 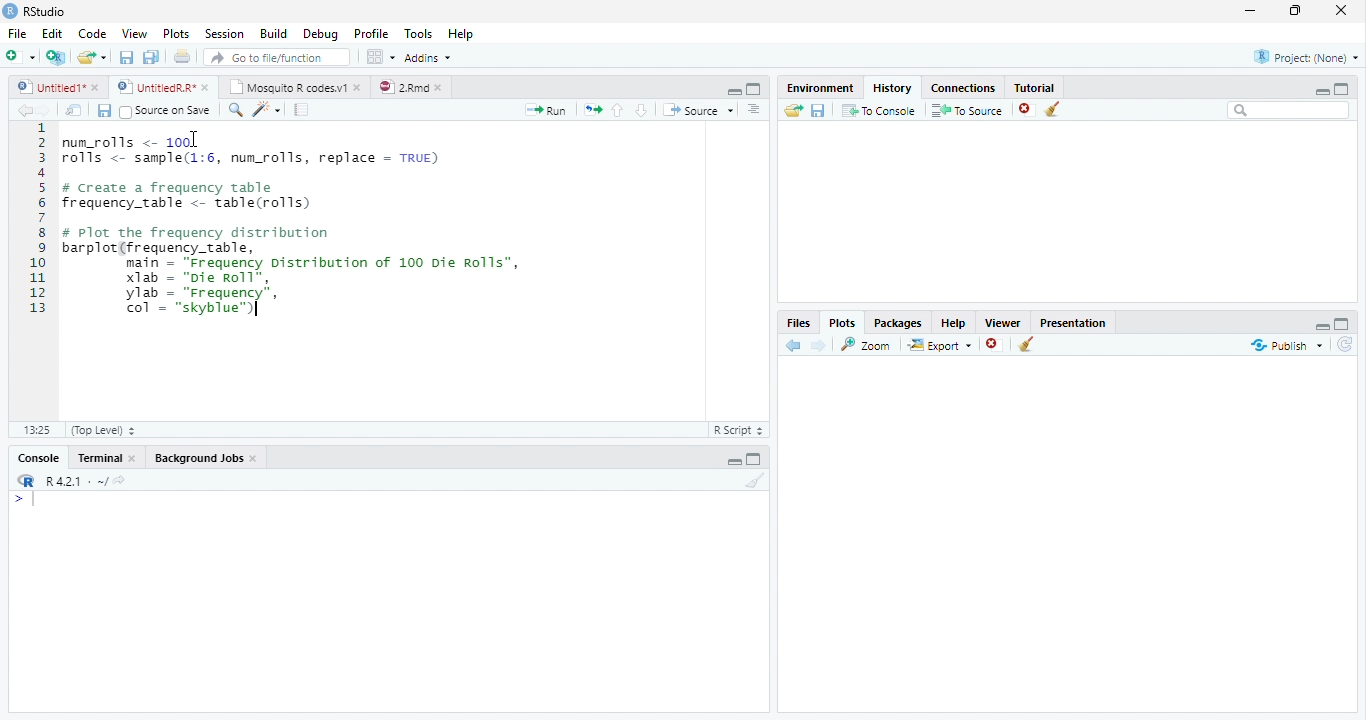 I want to click on Hide, so click(x=732, y=91).